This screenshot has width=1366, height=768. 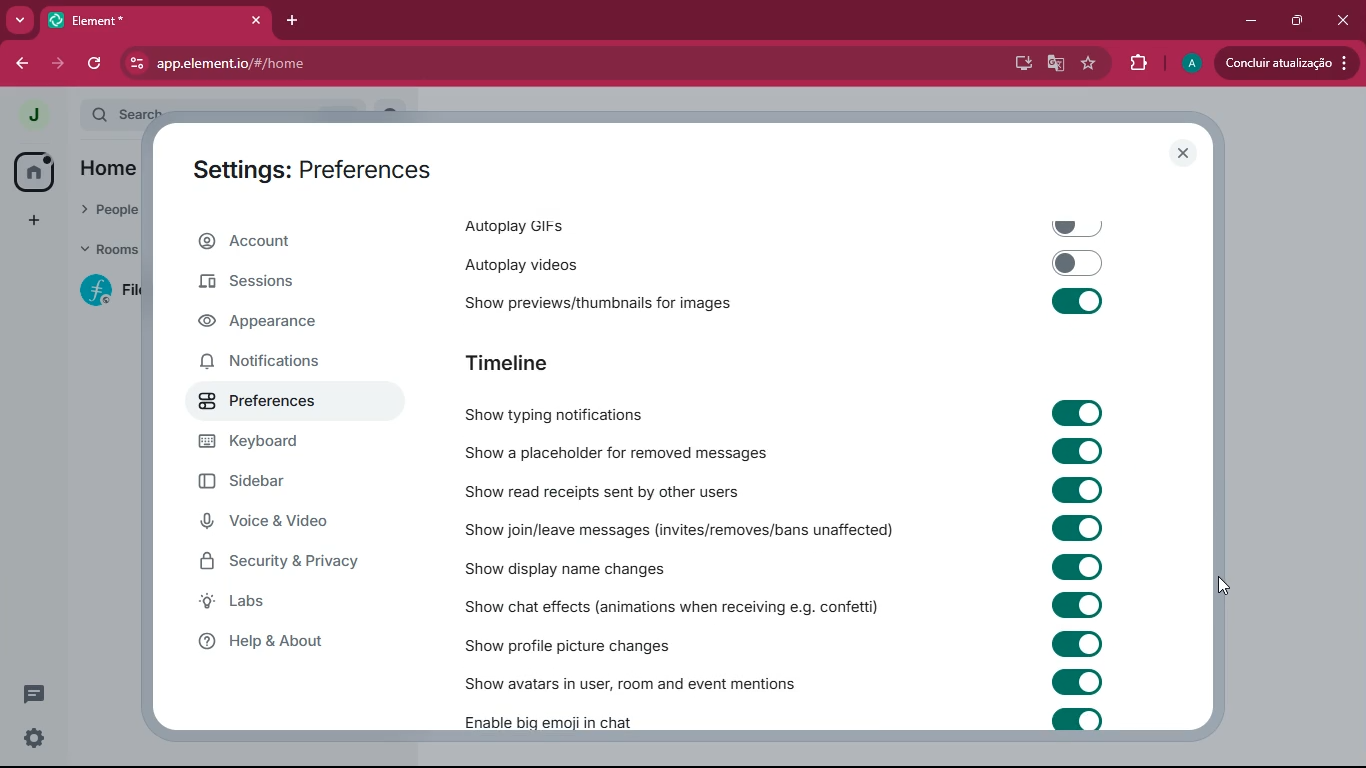 What do you see at coordinates (784, 644) in the screenshot?
I see `Show profile picture changes ` at bounding box center [784, 644].